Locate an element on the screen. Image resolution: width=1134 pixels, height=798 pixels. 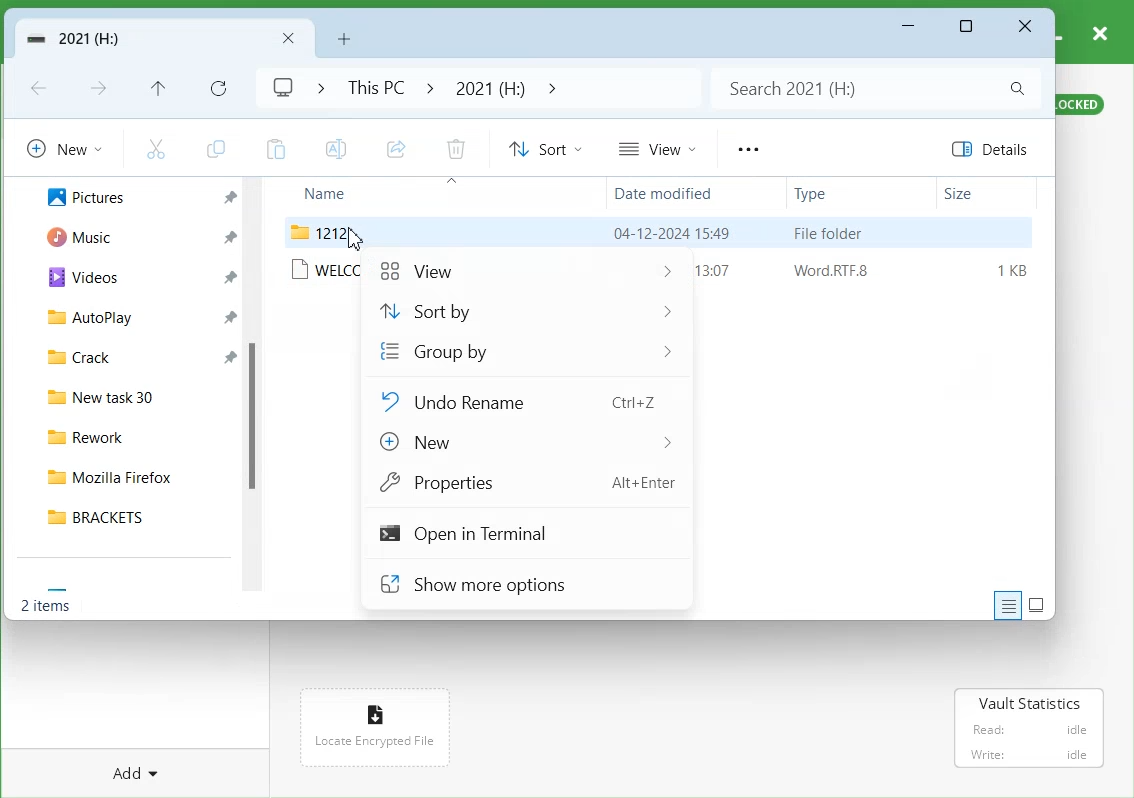
Name is located at coordinates (362, 194).